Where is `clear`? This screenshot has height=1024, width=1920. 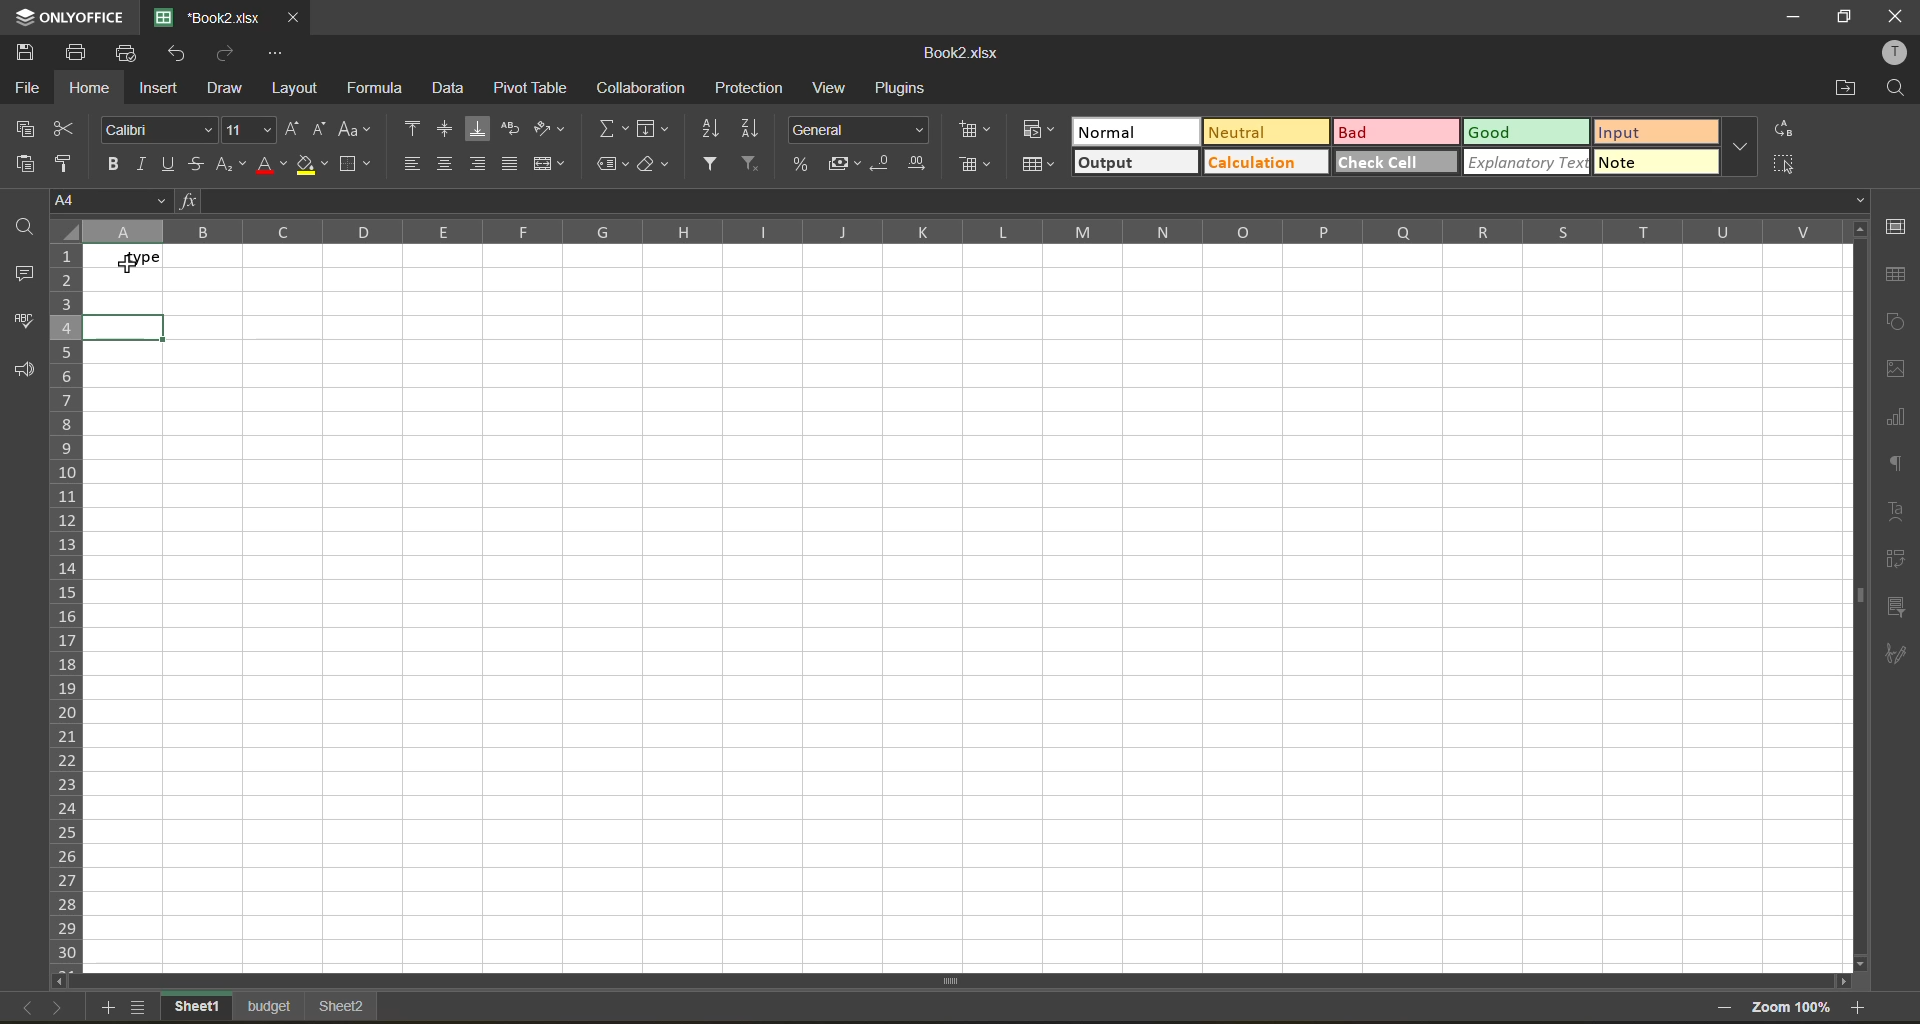
clear is located at coordinates (654, 165).